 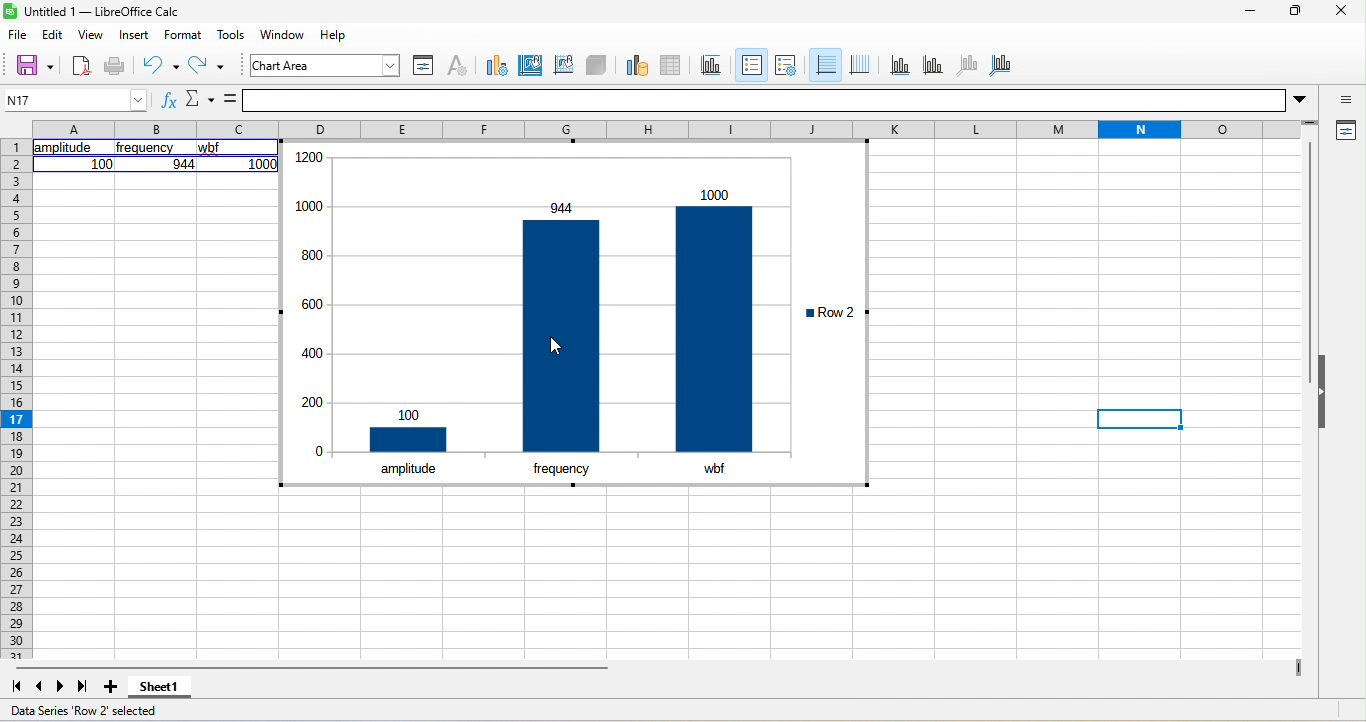 I want to click on 3d view, so click(x=599, y=67).